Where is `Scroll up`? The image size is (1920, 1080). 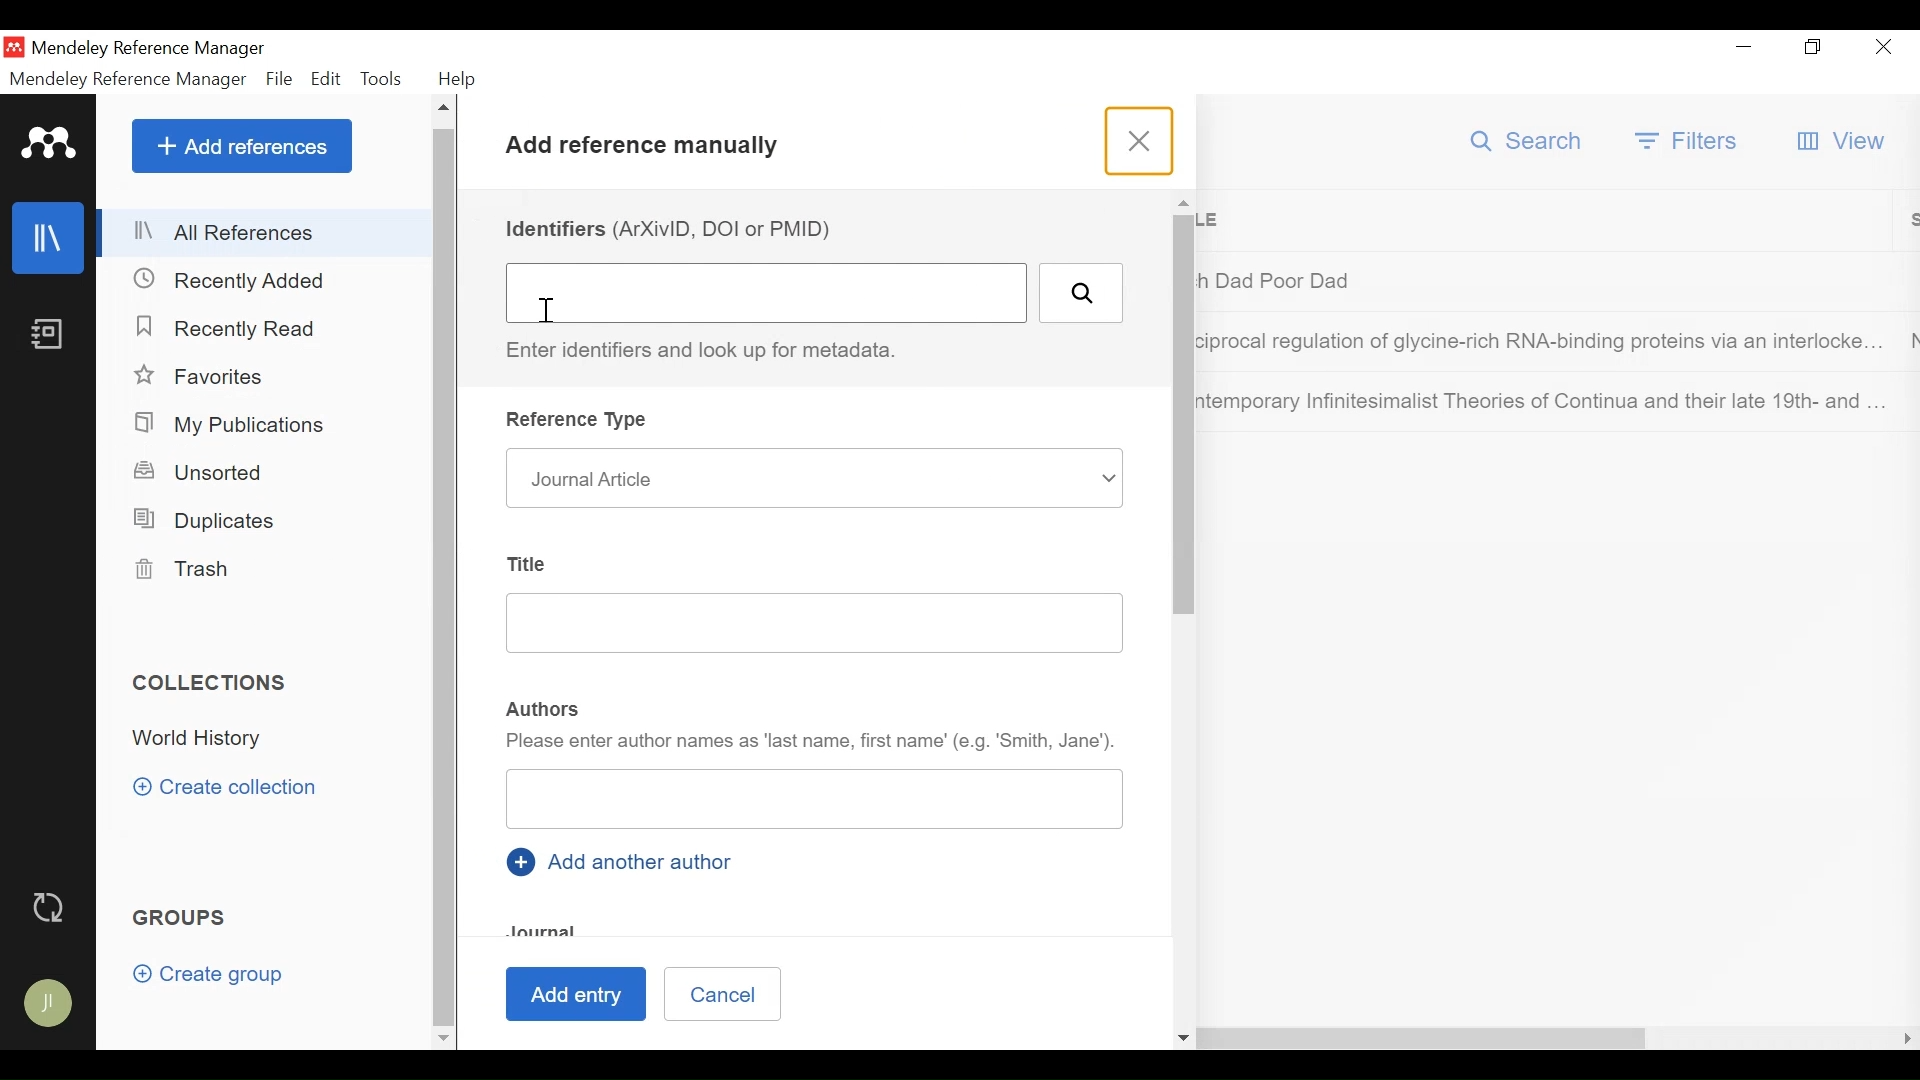 Scroll up is located at coordinates (446, 109).